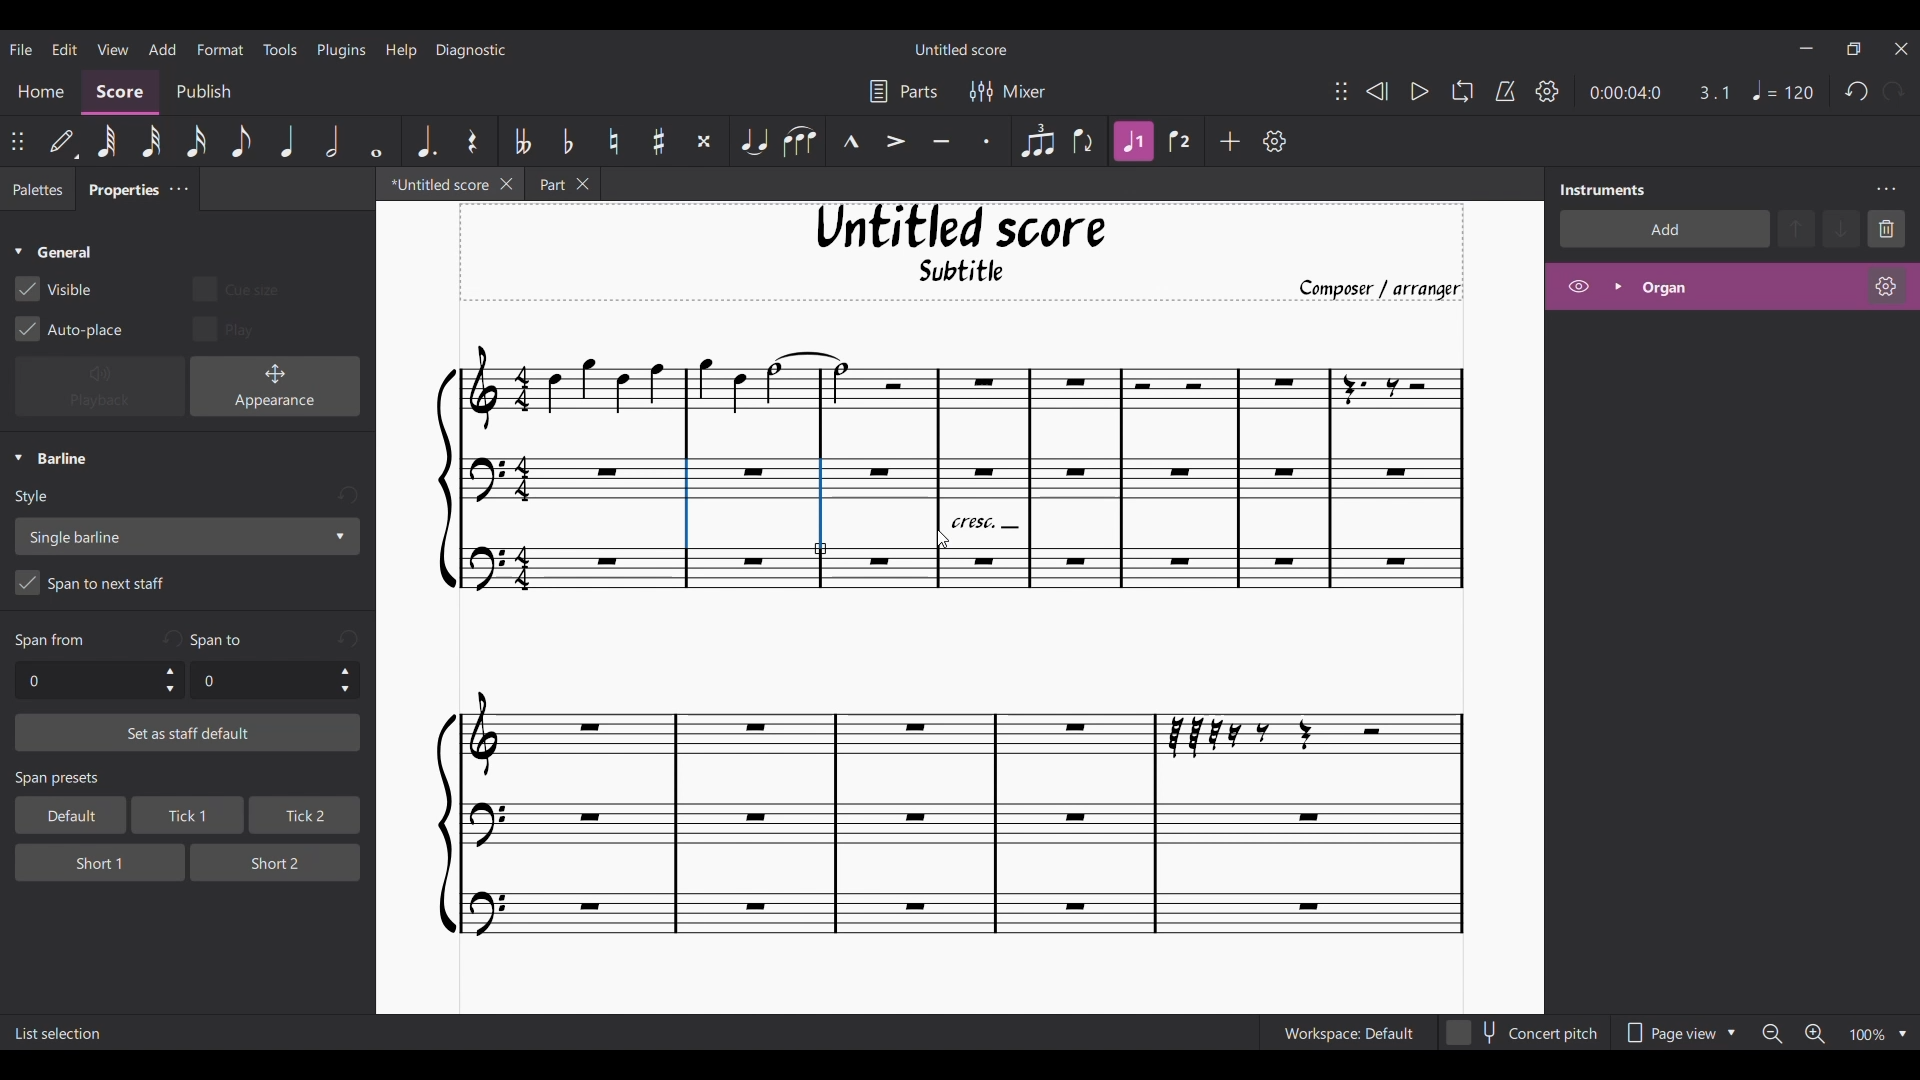  Describe the element at coordinates (288, 141) in the screenshot. I see `Quarter note` at that location.